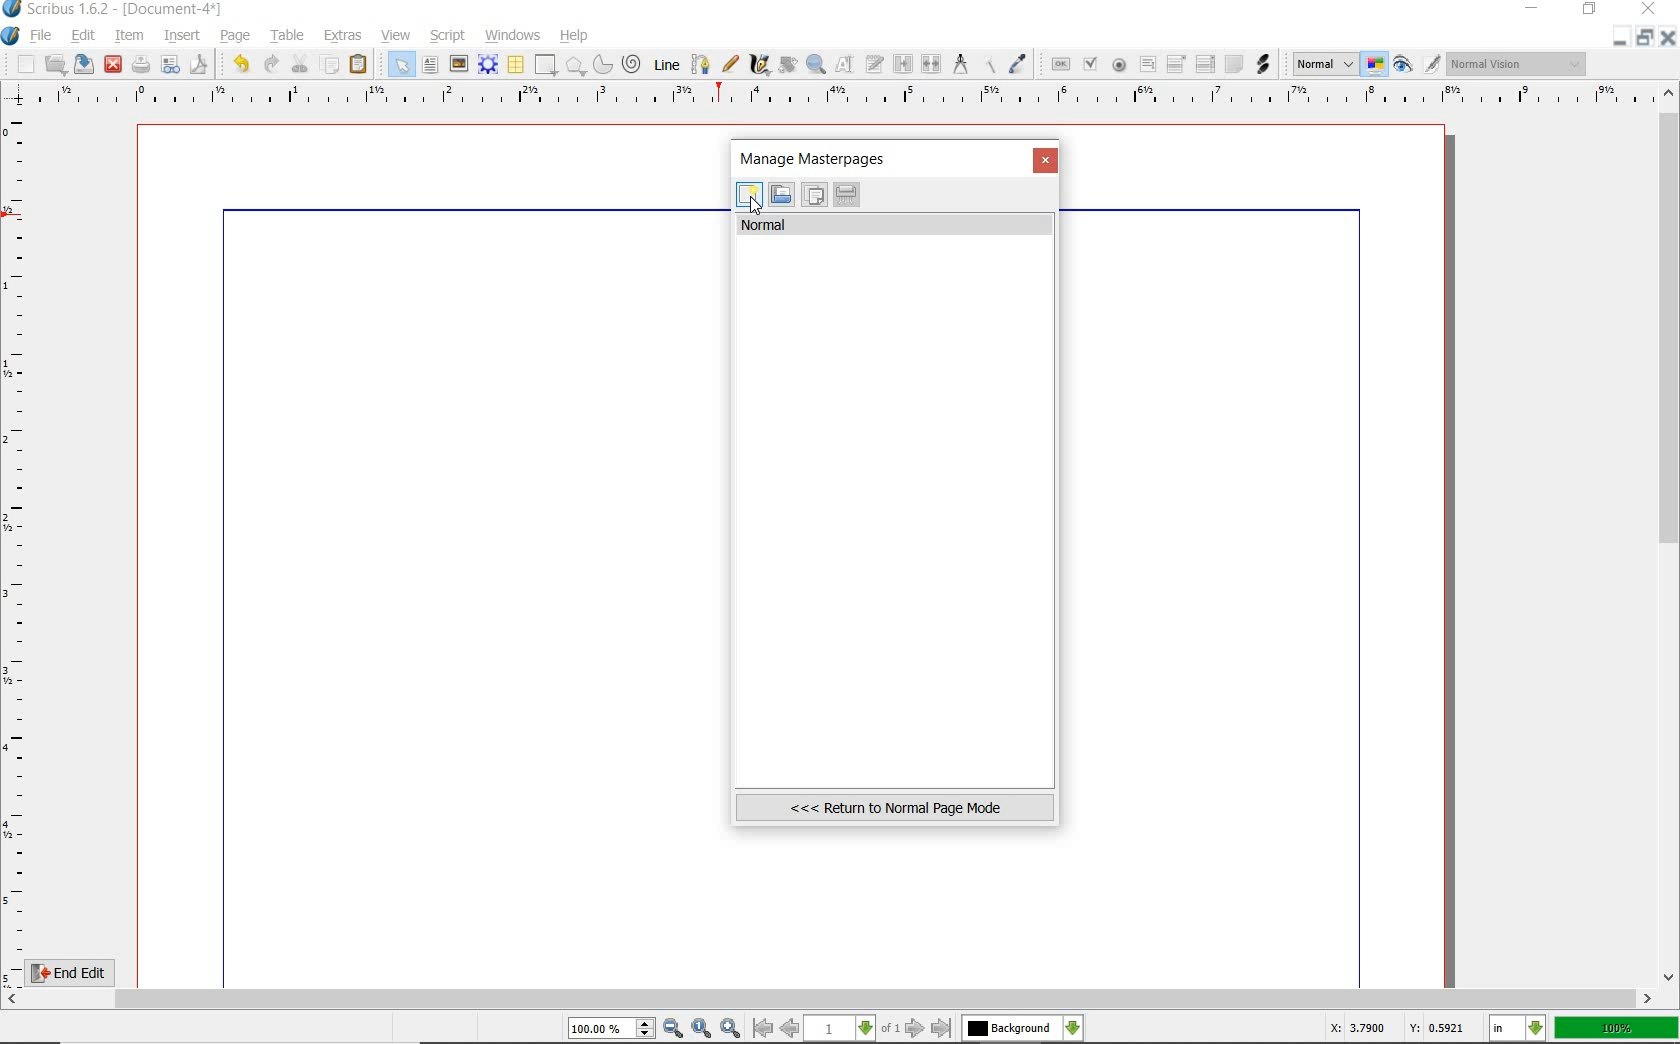 This screenshot has width=1680, height=1044. I want to click on minimize, so click(1534, 10).